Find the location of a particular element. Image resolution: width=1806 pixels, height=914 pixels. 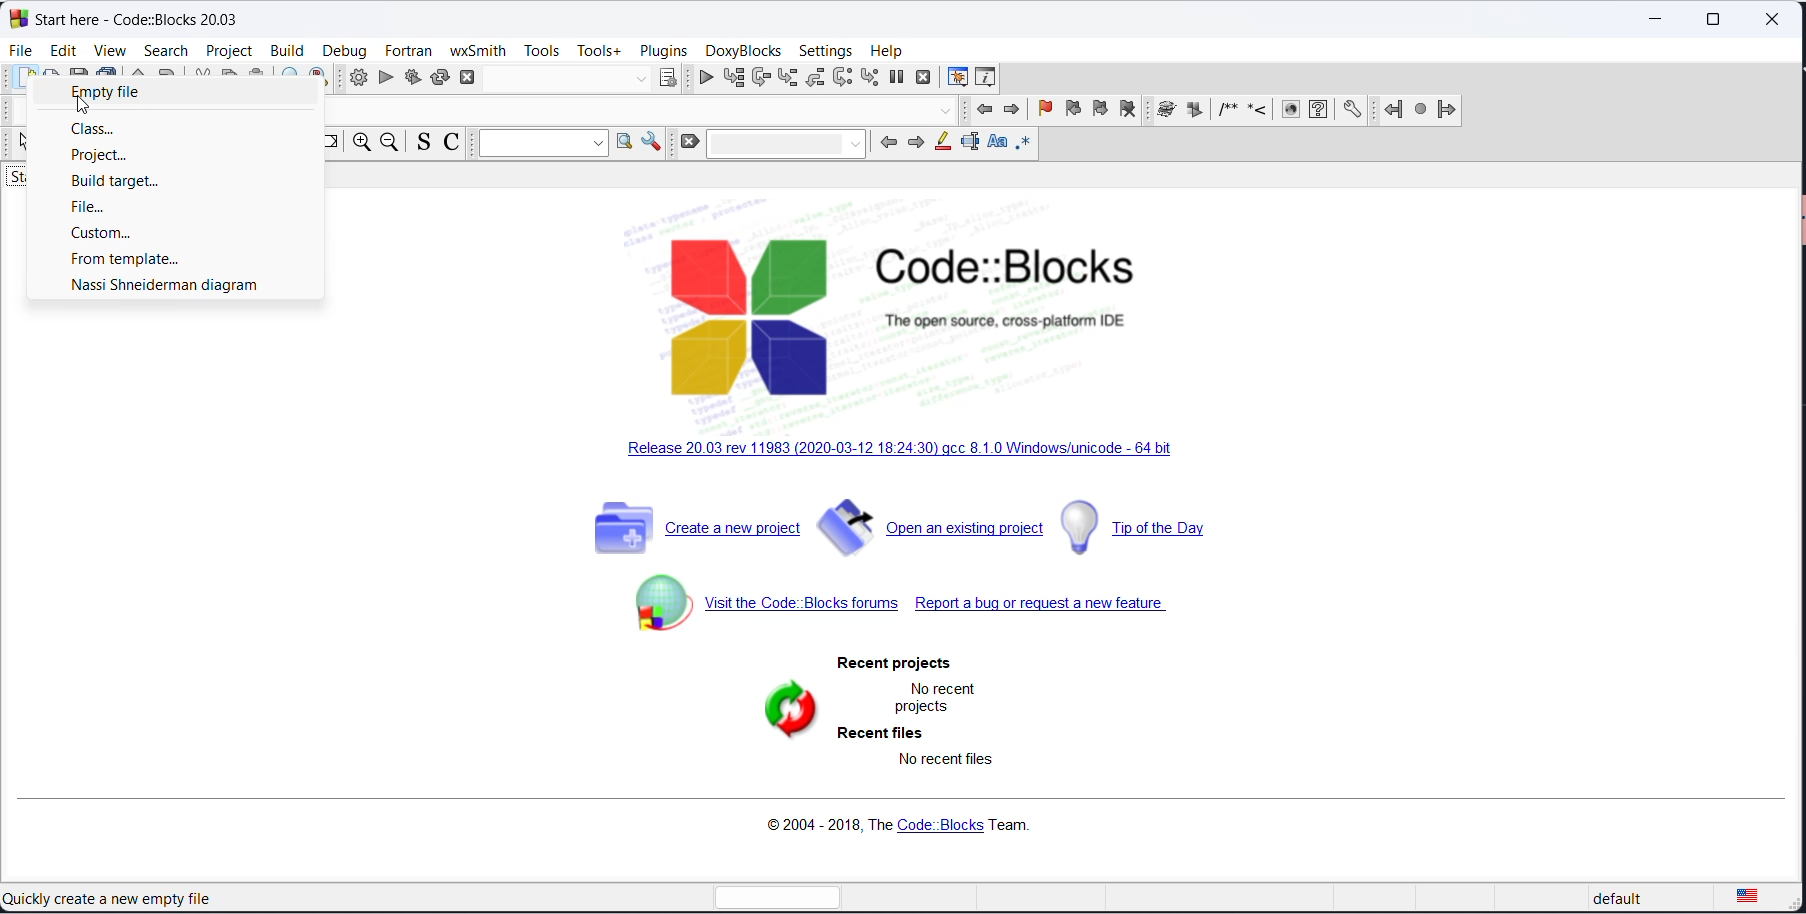

abort is located at coordinates (472, 78).